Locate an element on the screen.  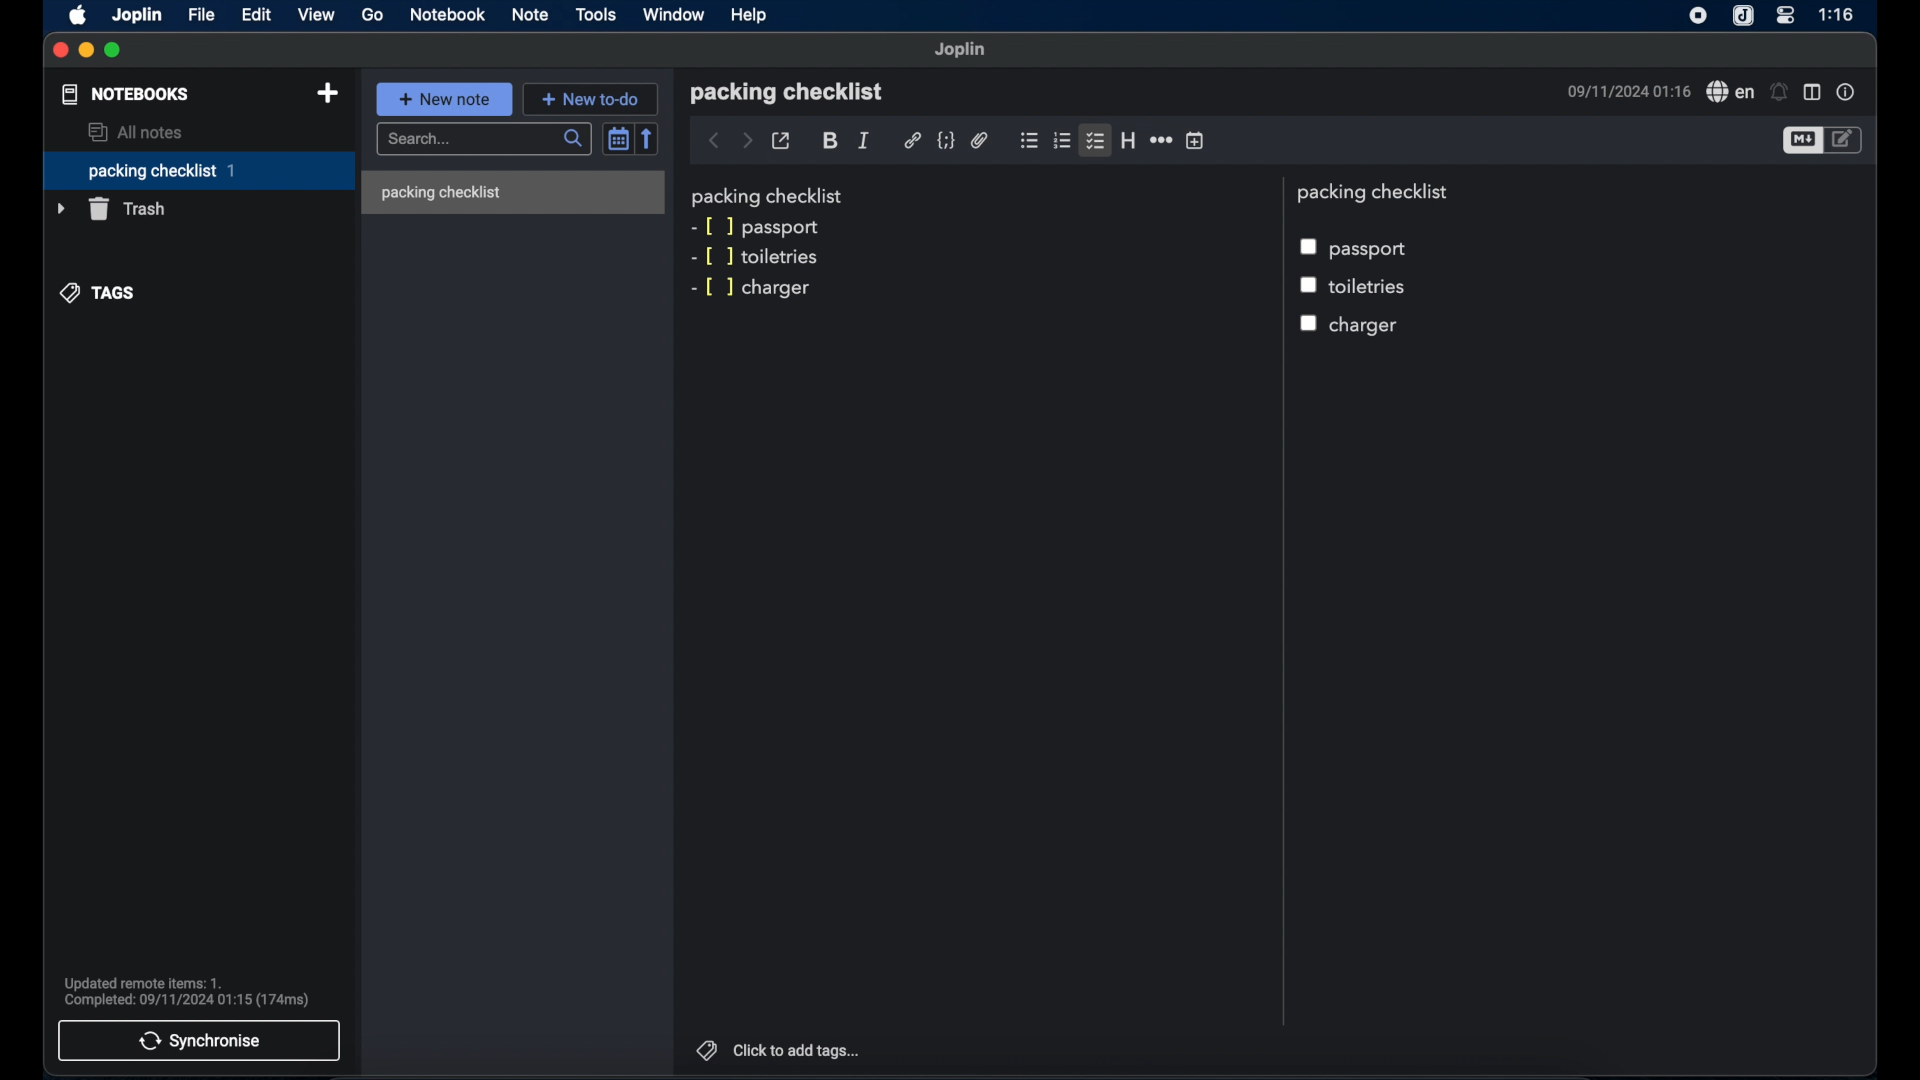
09/11/2024 01:16 is located at coordinates (1625, 92).